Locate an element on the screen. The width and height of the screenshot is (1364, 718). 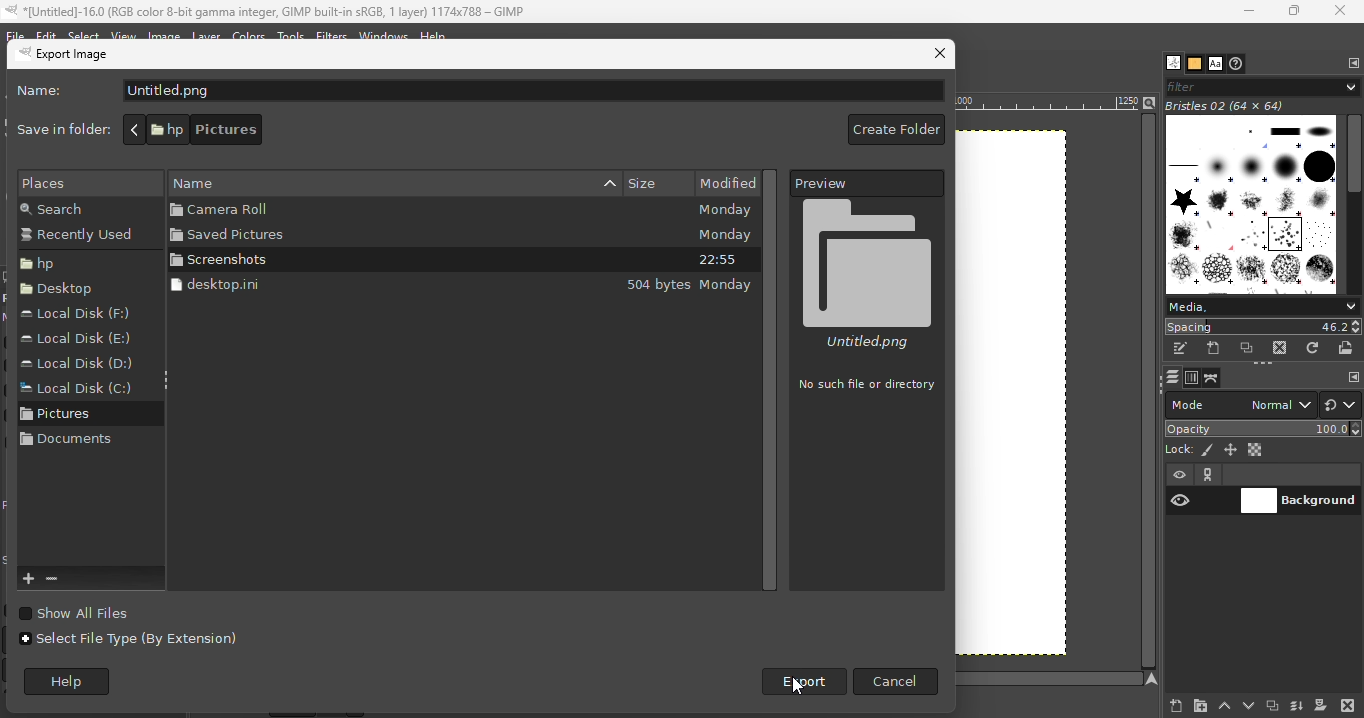
Documents is located at coordinates (68, 446).